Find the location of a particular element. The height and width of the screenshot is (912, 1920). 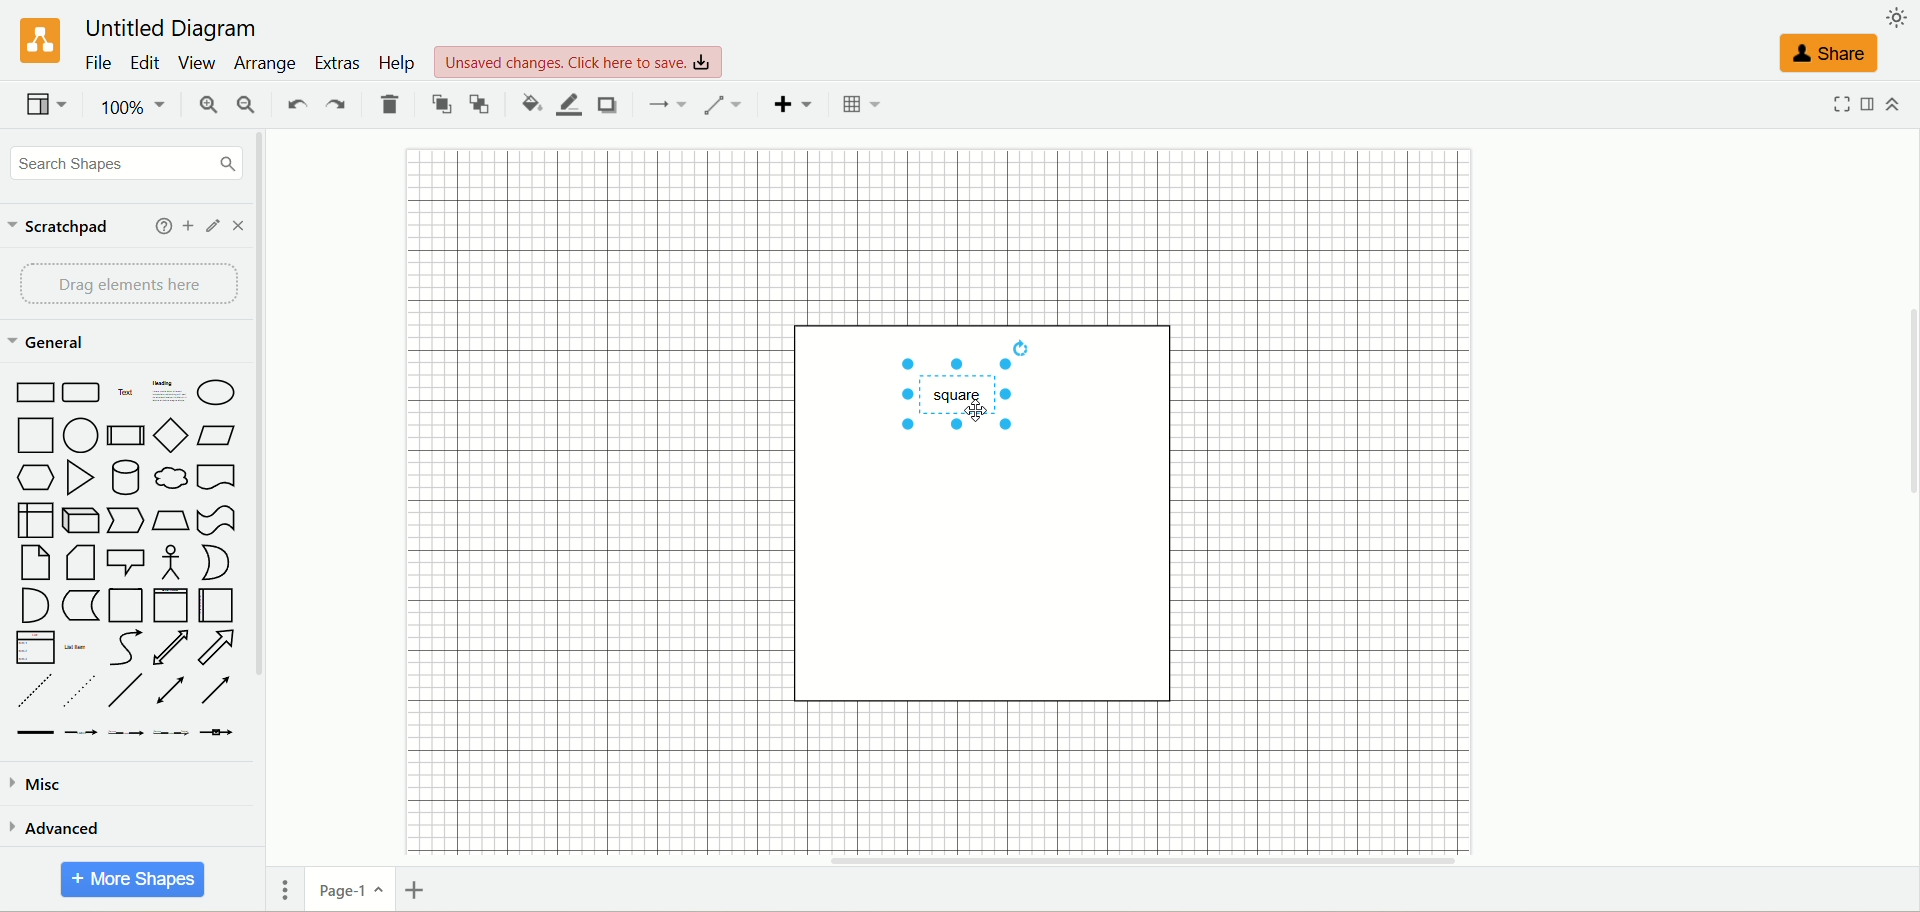

share is located at coordinates (1826, 52).